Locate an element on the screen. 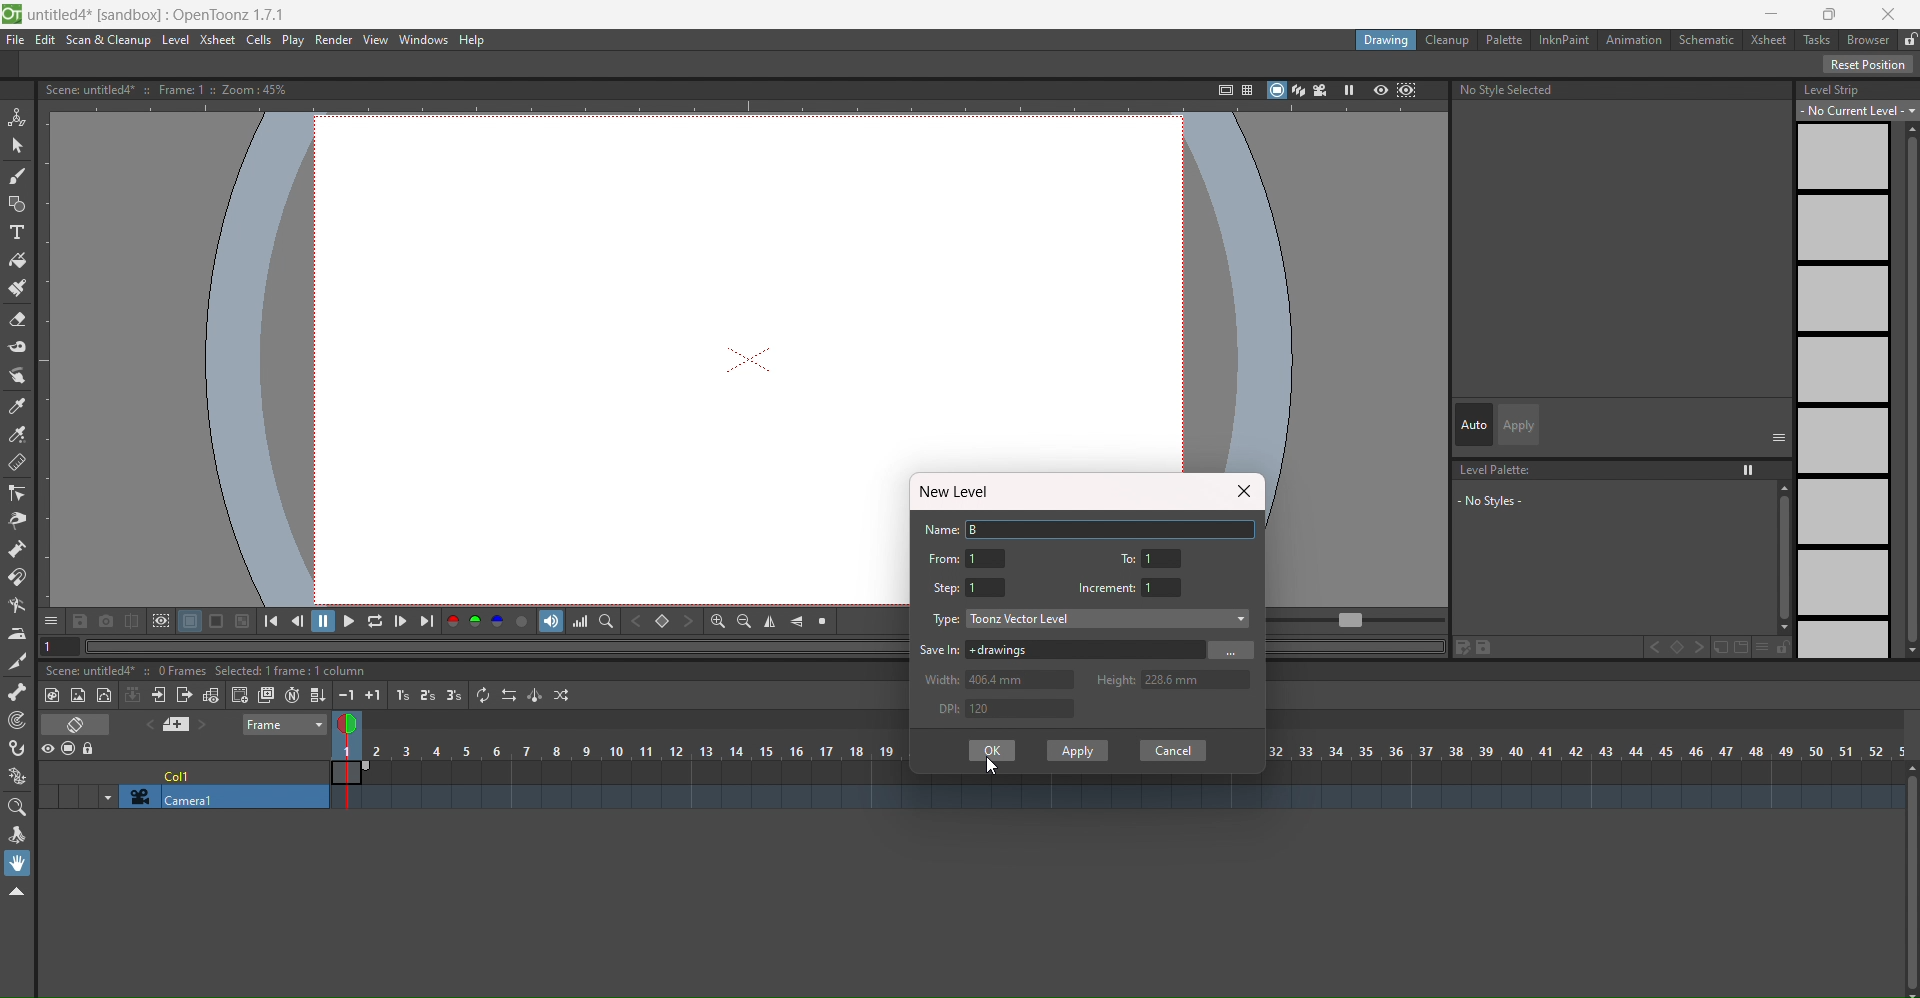 This screenshot has height=998, width=1920. options is located at coordinates (51, 620).